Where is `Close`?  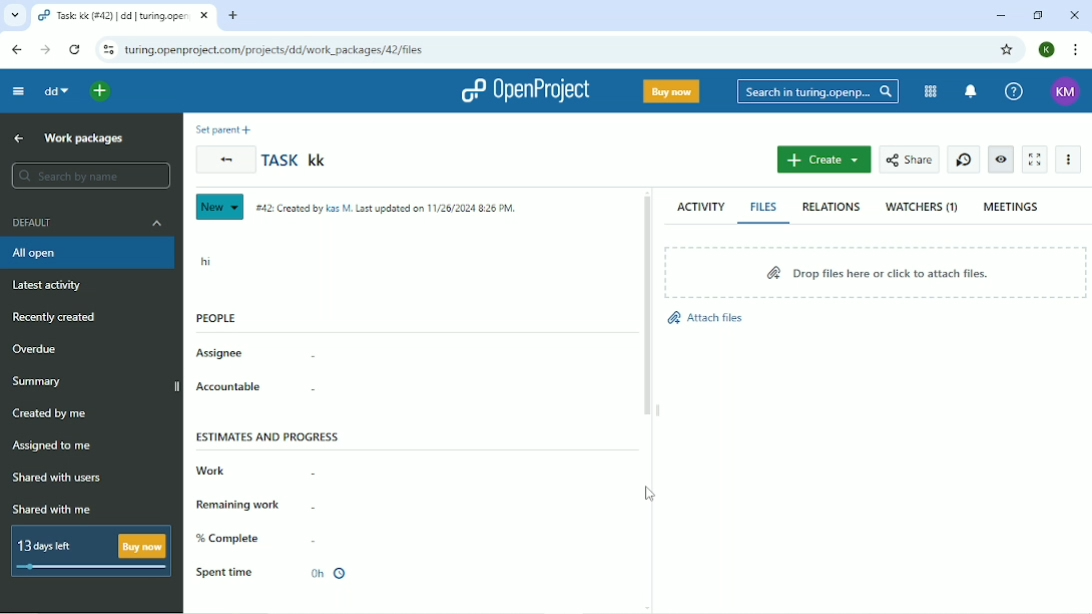
Close is located at coordinates (1076, 15).